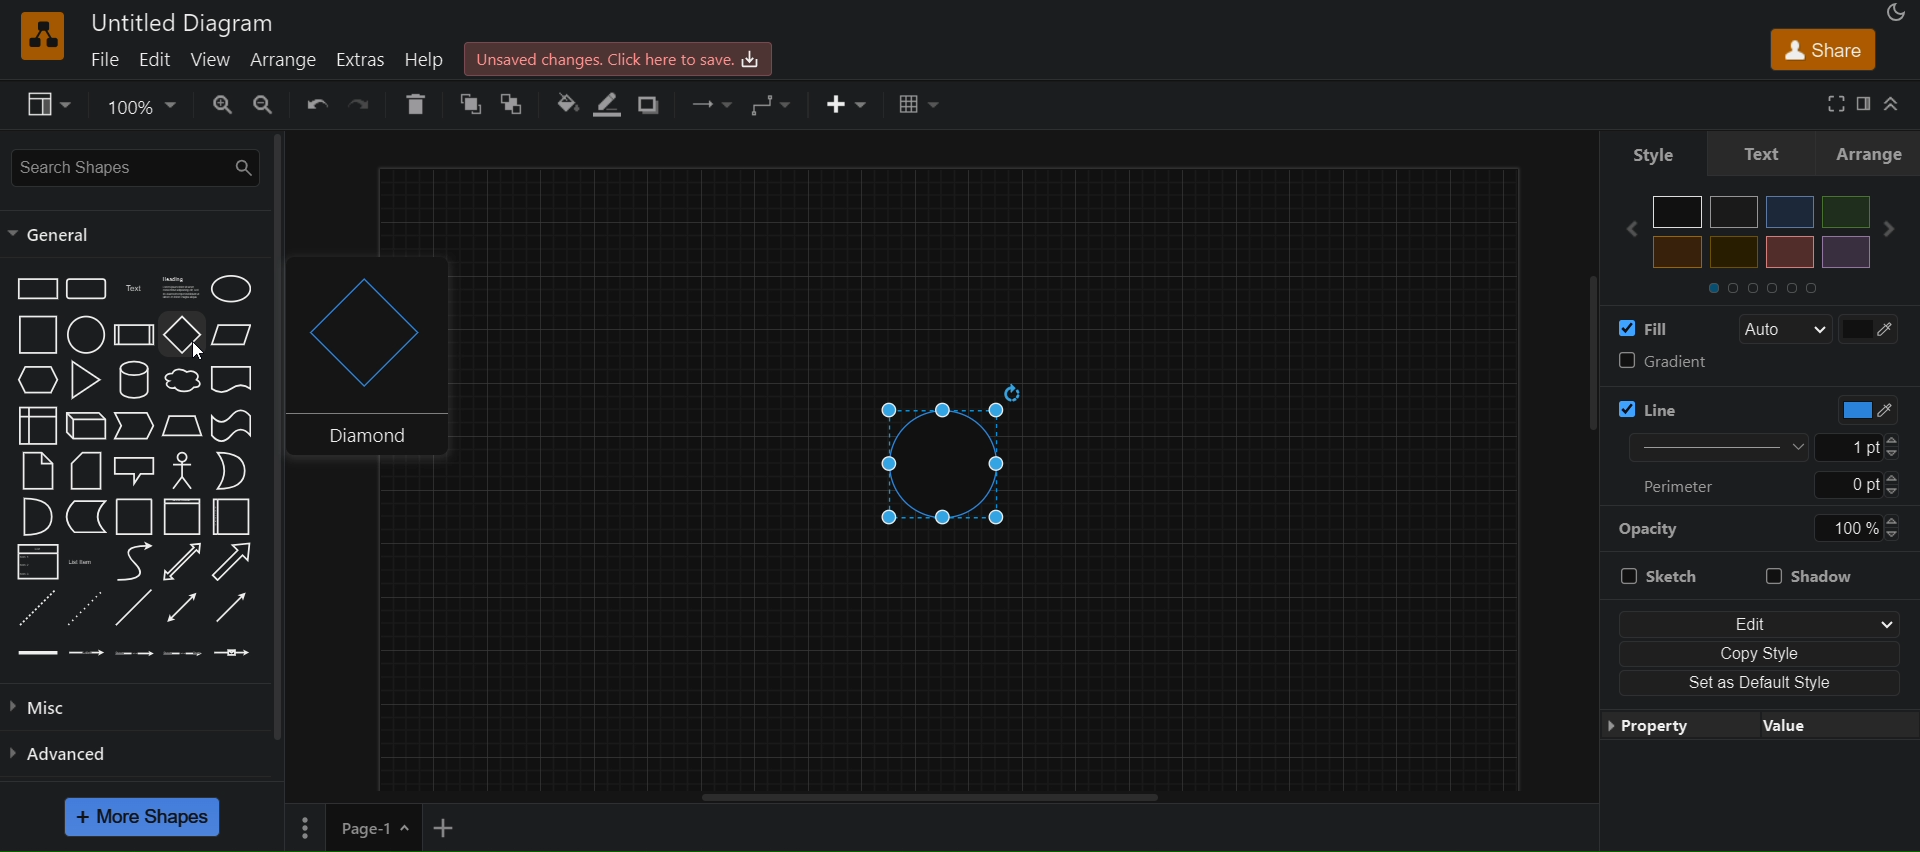 The image size is (1920, 852). I want to click on black color, so click(1678, 212).